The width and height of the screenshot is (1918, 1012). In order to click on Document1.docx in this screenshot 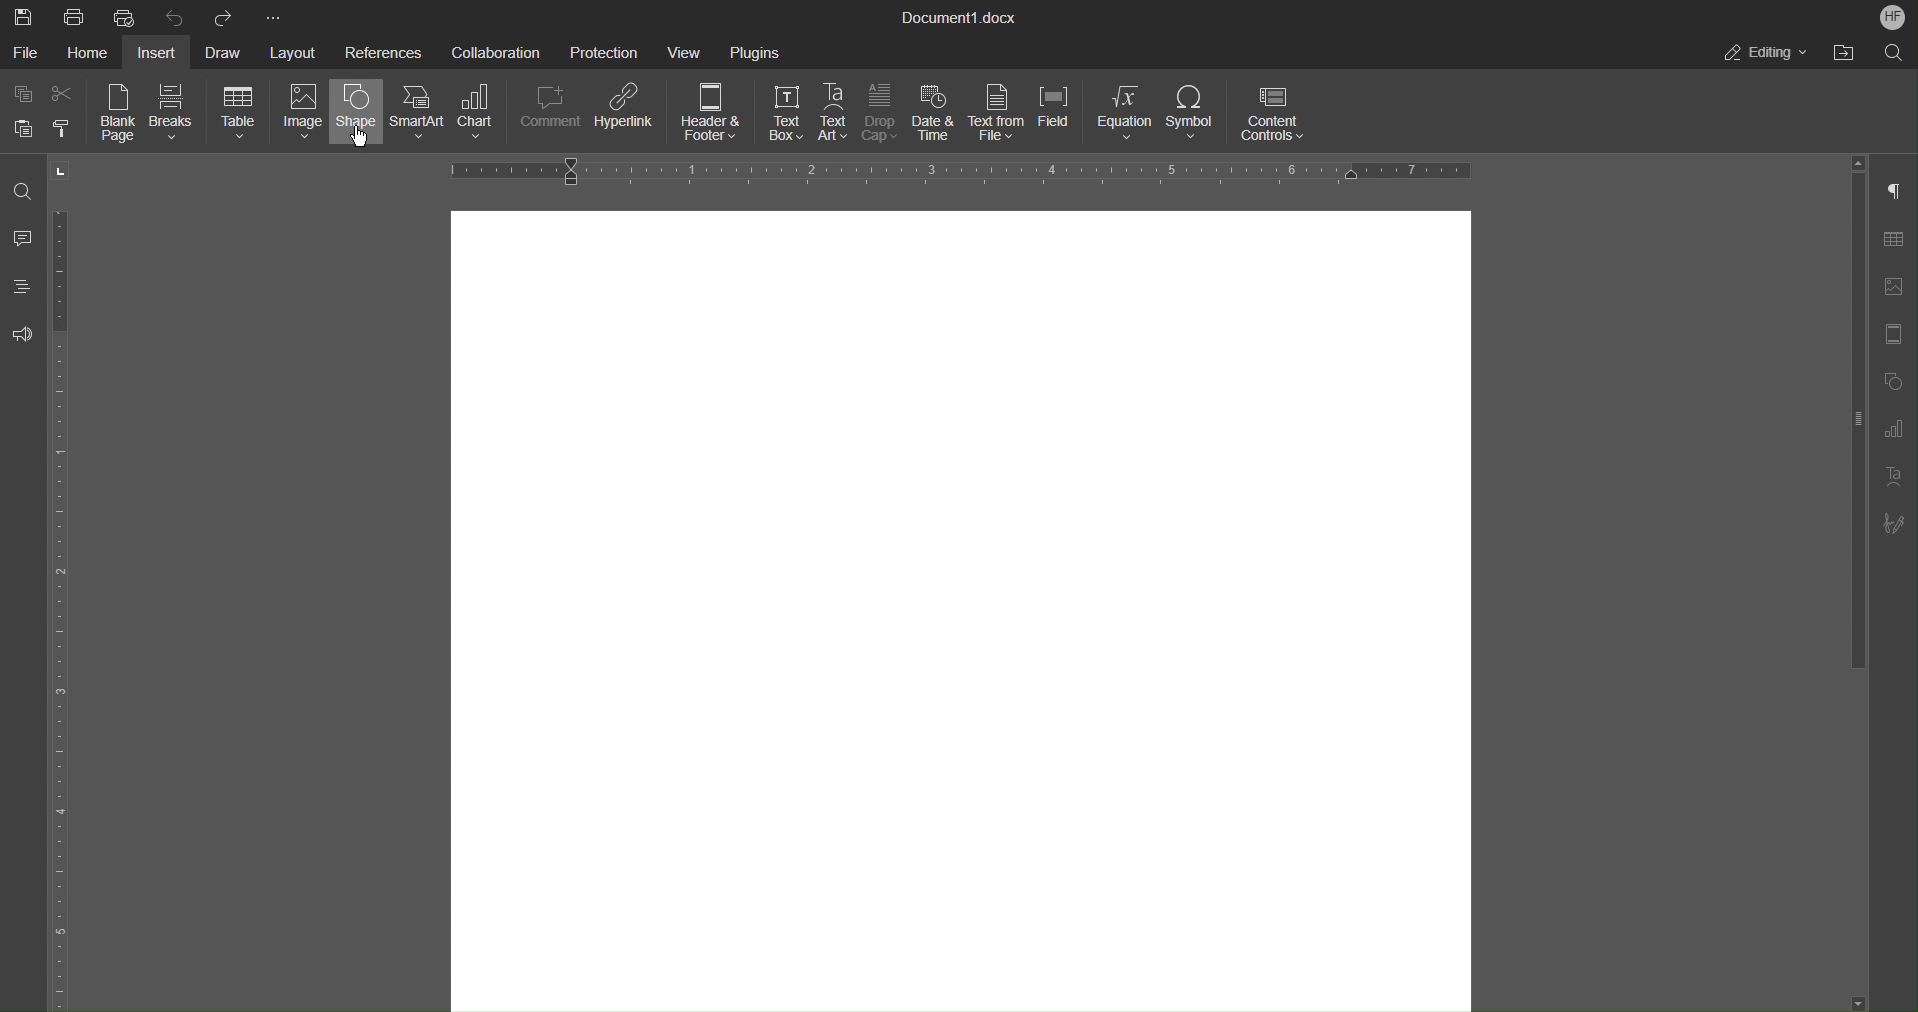, I will do `click(961, 19)`.